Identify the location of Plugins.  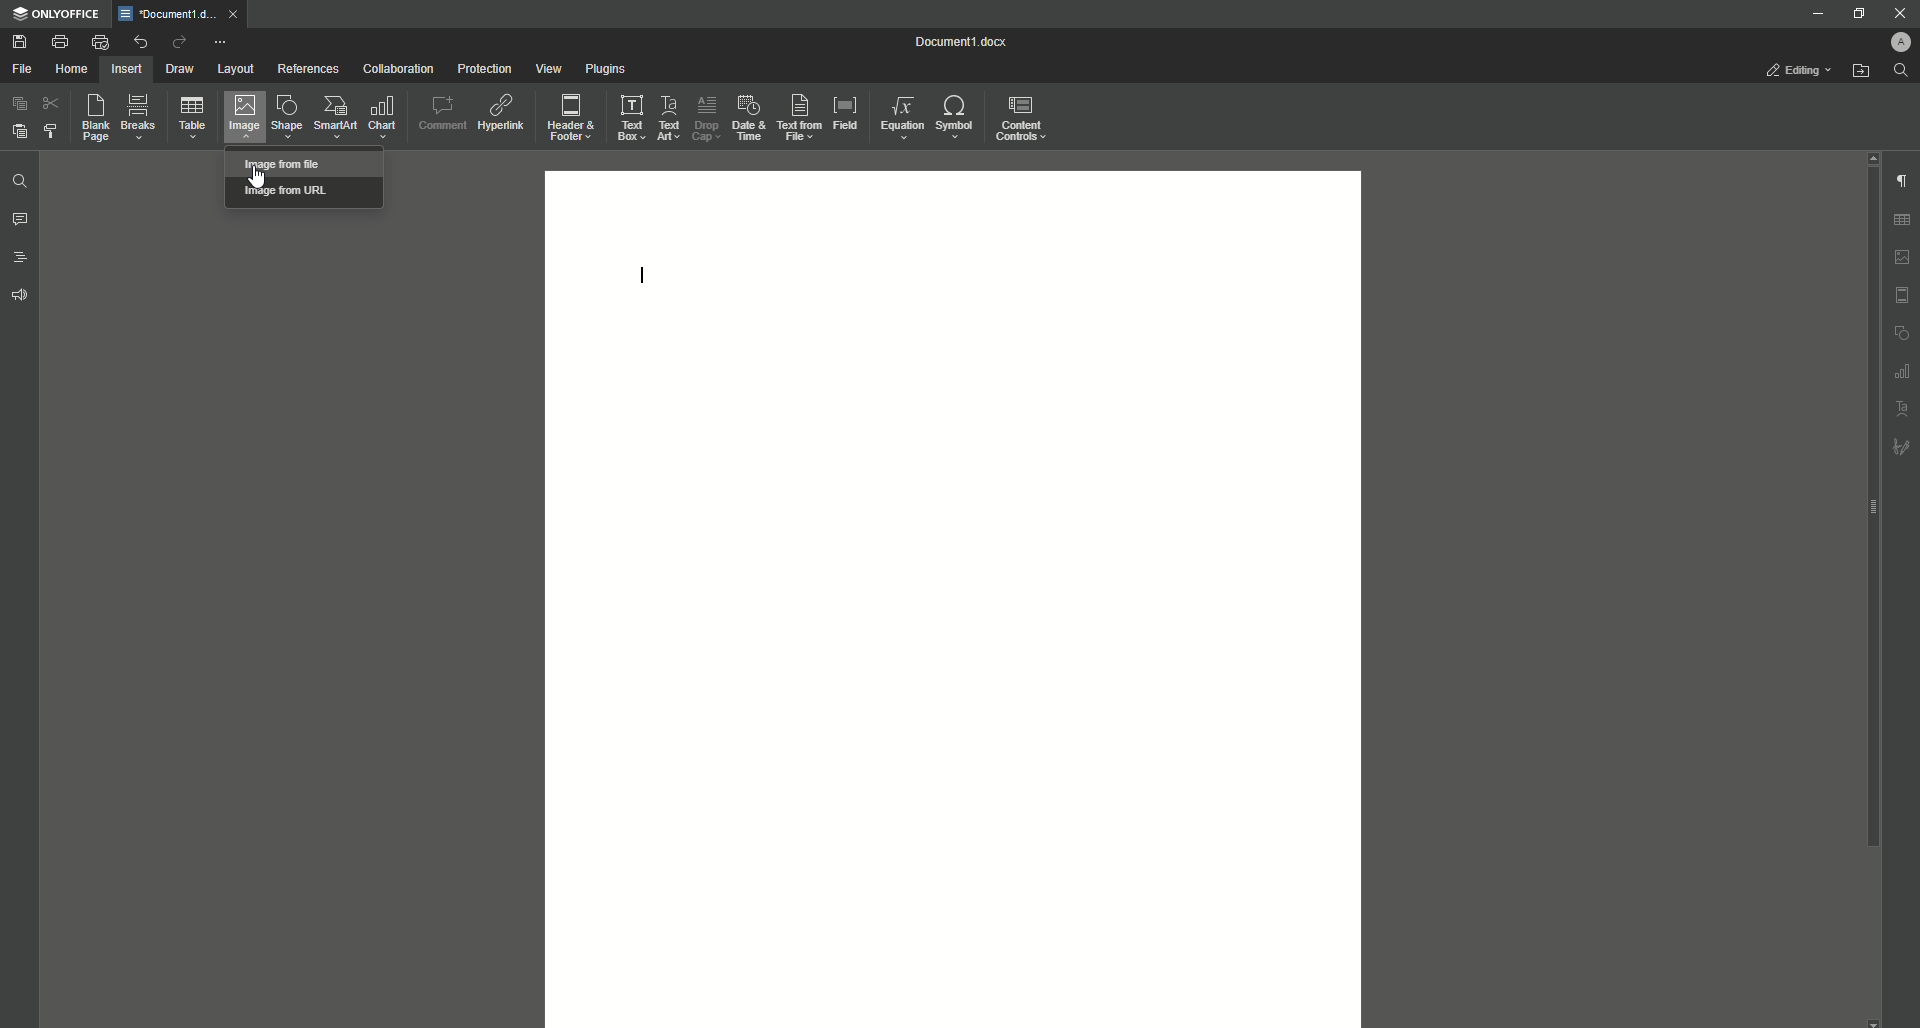
(607, 71).